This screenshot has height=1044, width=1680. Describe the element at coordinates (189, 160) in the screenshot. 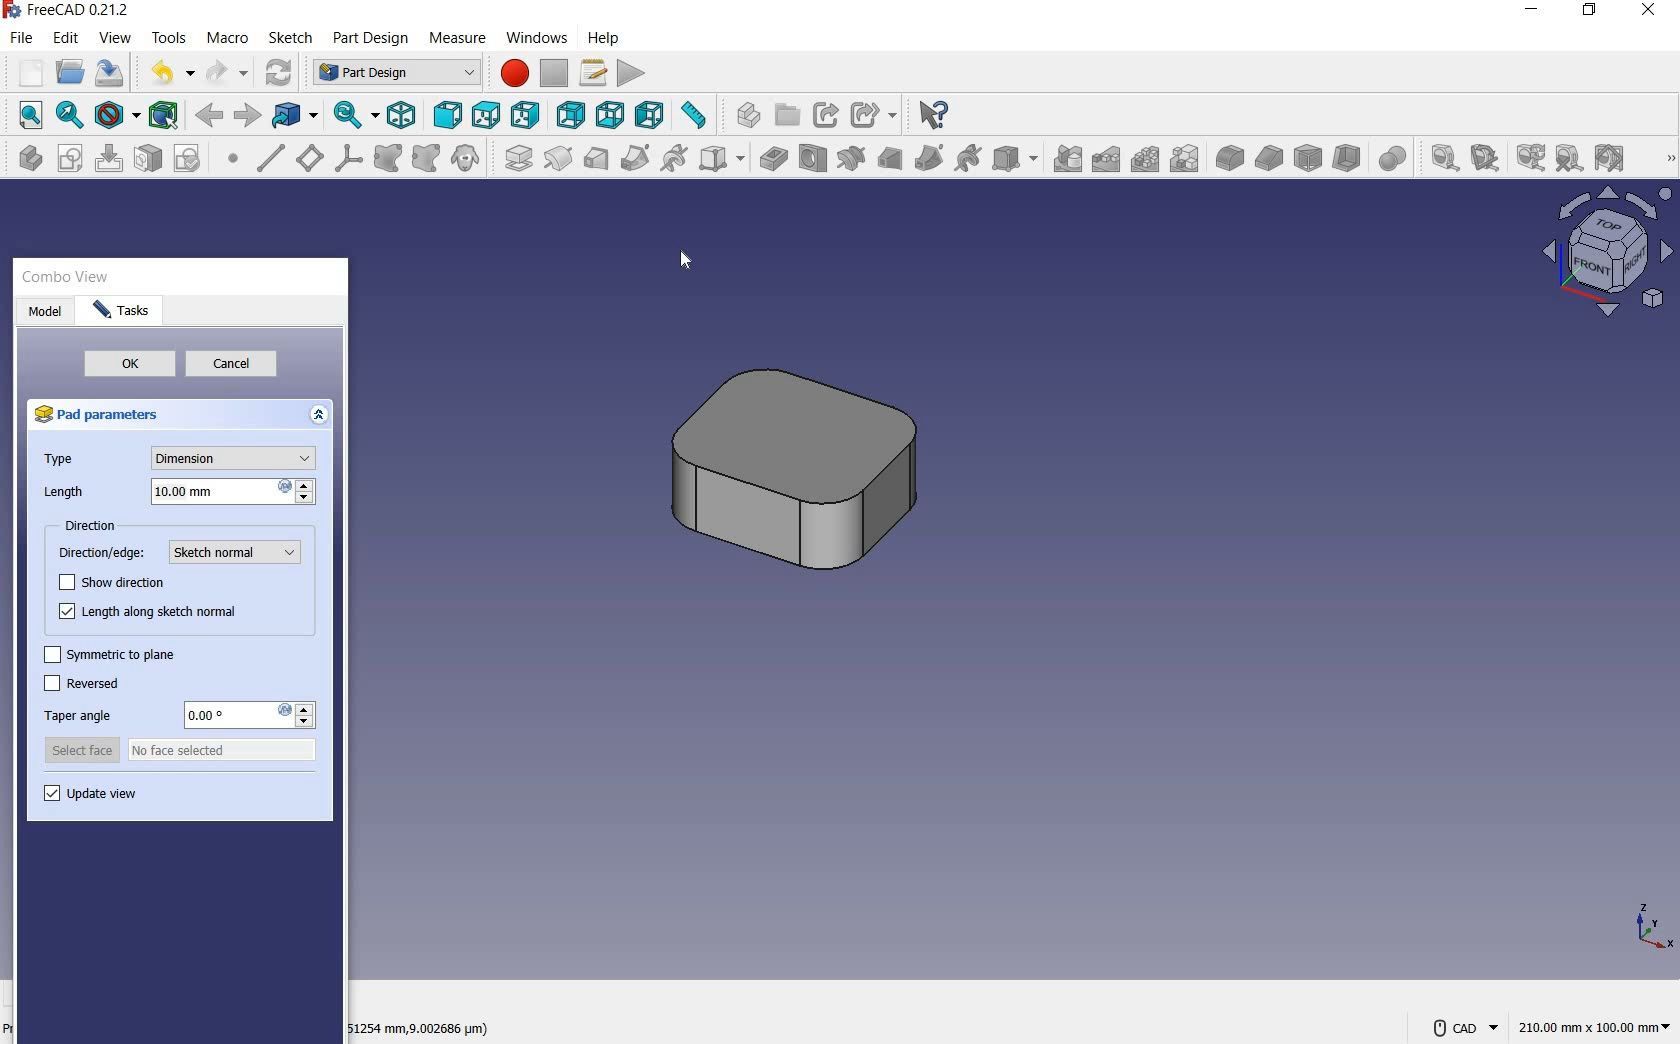

I see `validate sketch` at that location.